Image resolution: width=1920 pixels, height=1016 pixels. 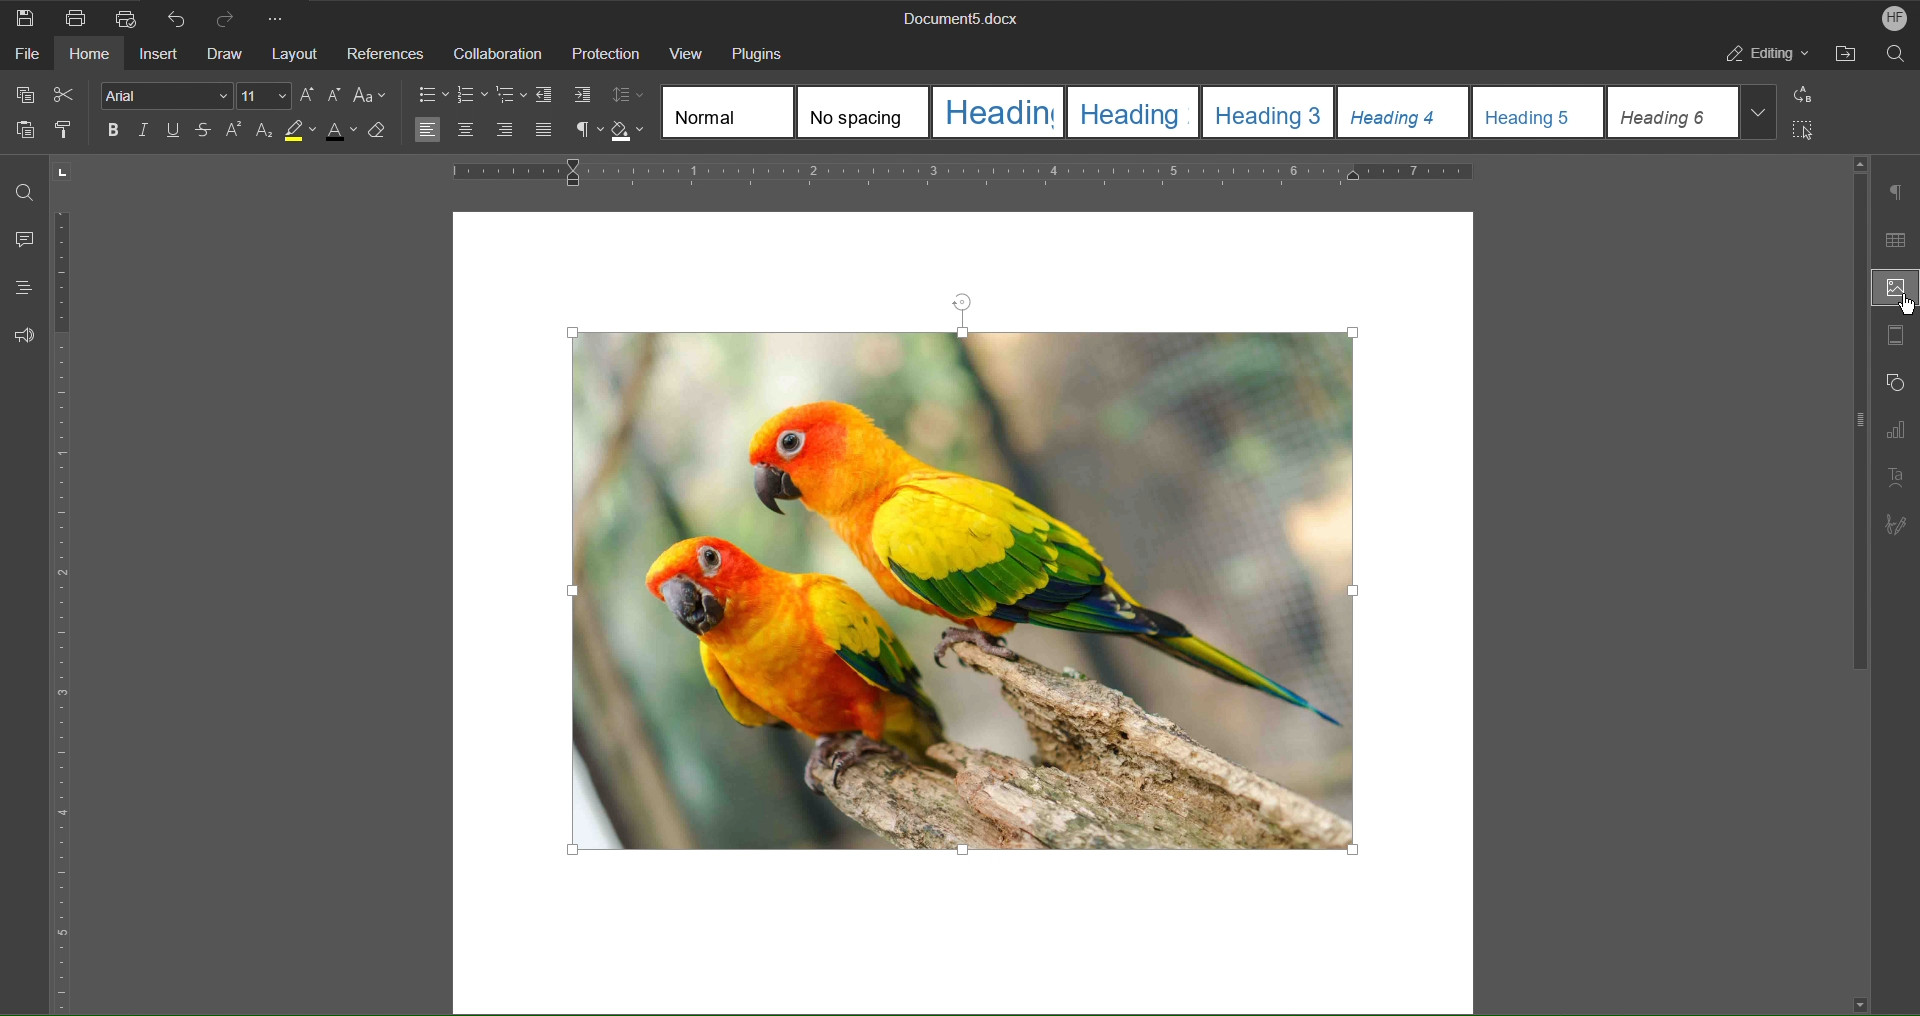 What do you see at coordinates (482, 131) in the screenshot?
I see `Alignment` at bounding box center [482, 131].